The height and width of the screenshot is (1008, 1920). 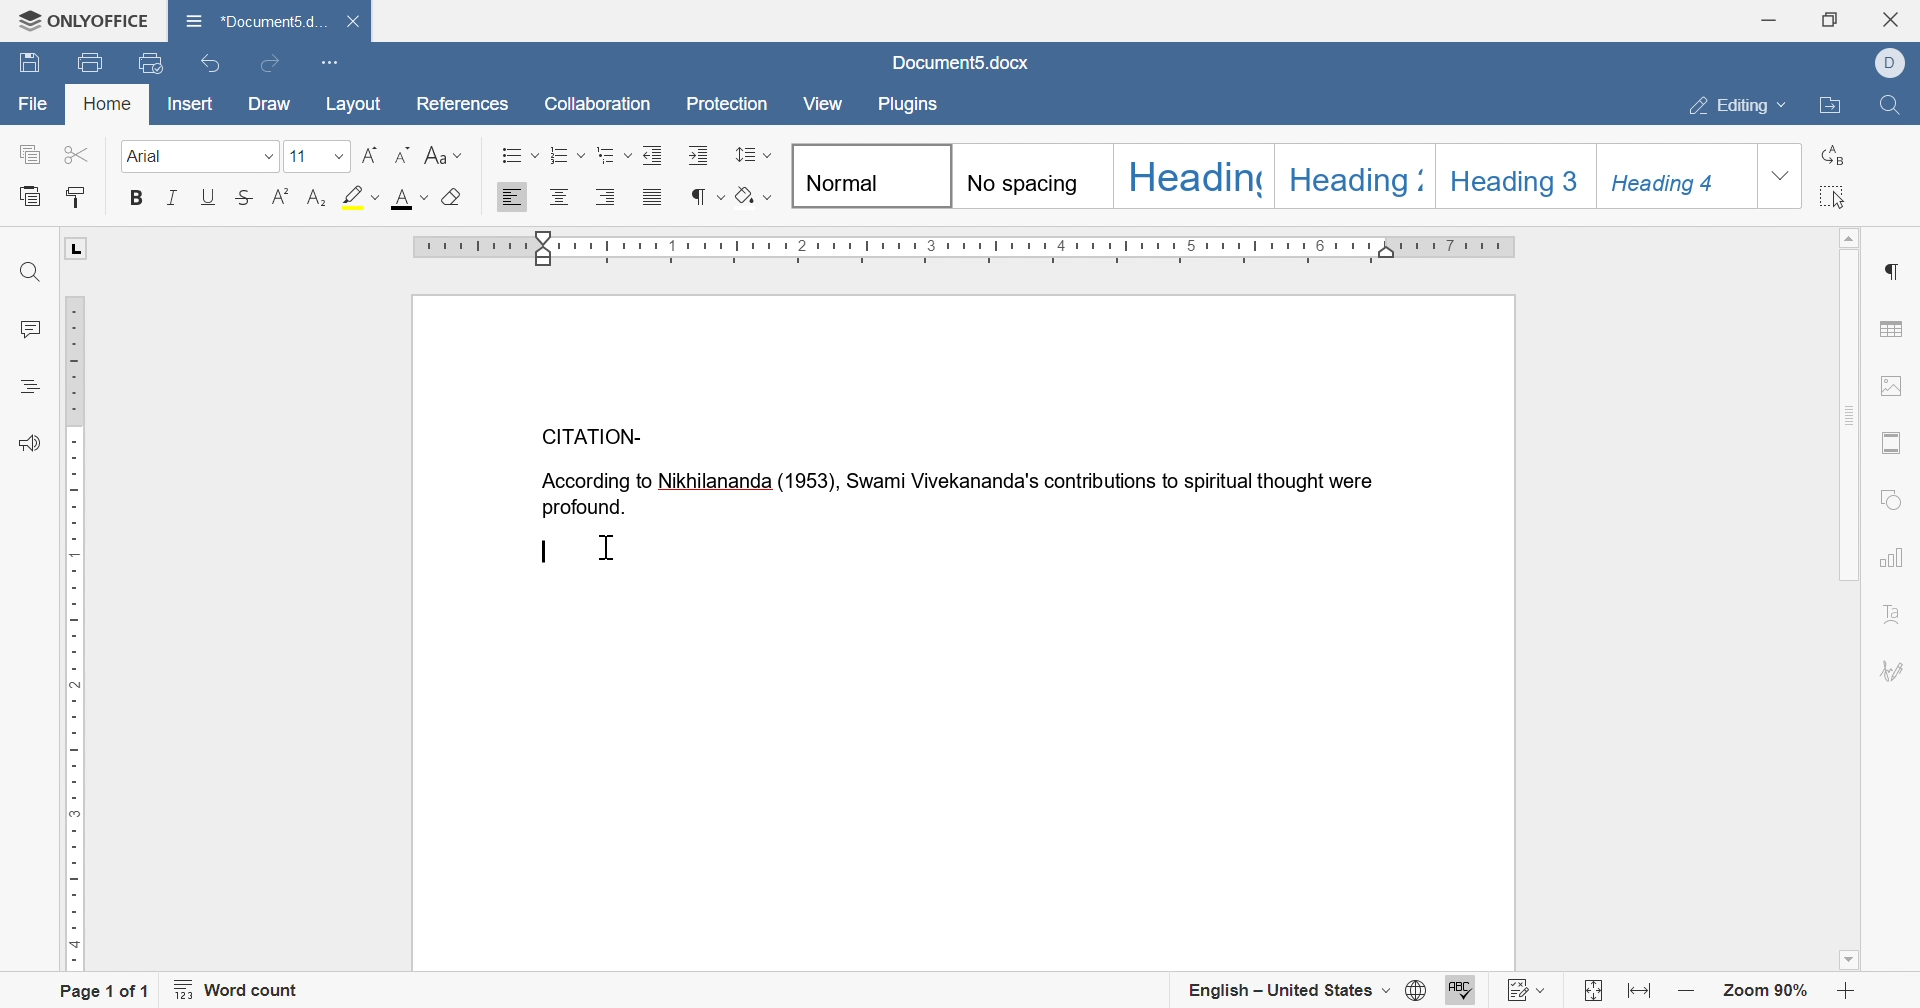 I want to click on quick print, so click(x=147, y=63).